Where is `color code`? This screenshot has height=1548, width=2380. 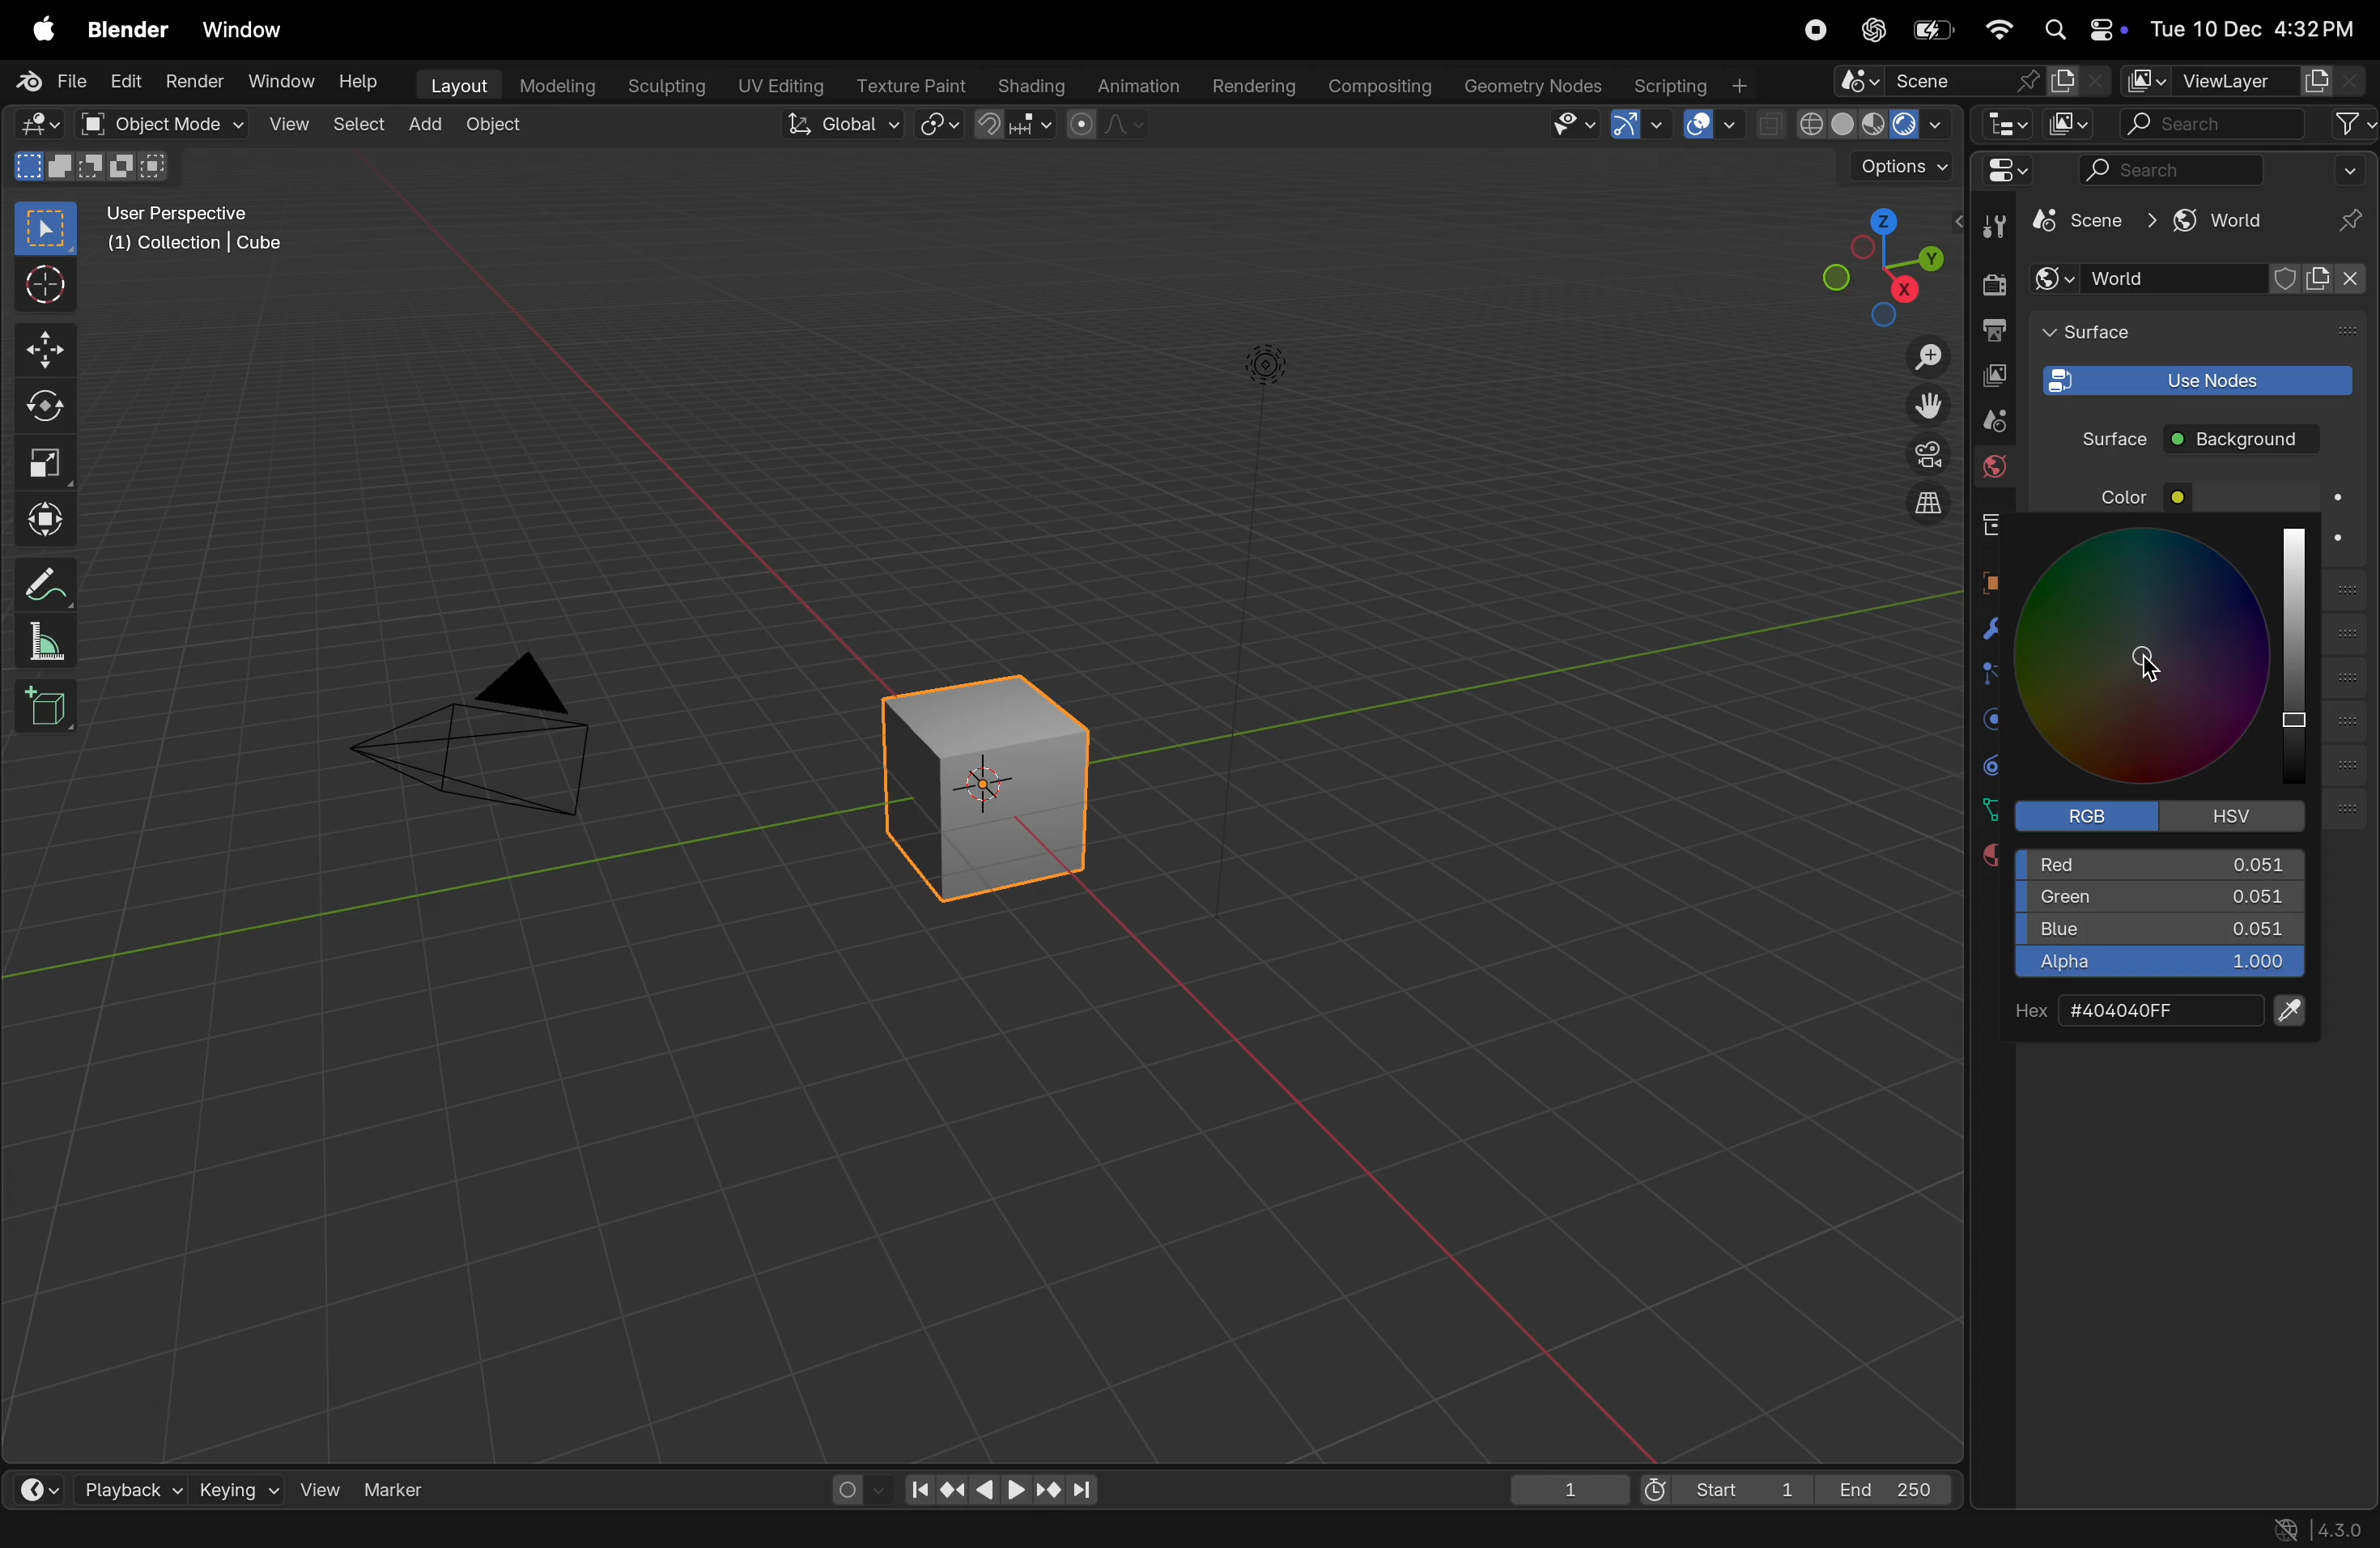 color code is located at coordinates (2156, 1011).